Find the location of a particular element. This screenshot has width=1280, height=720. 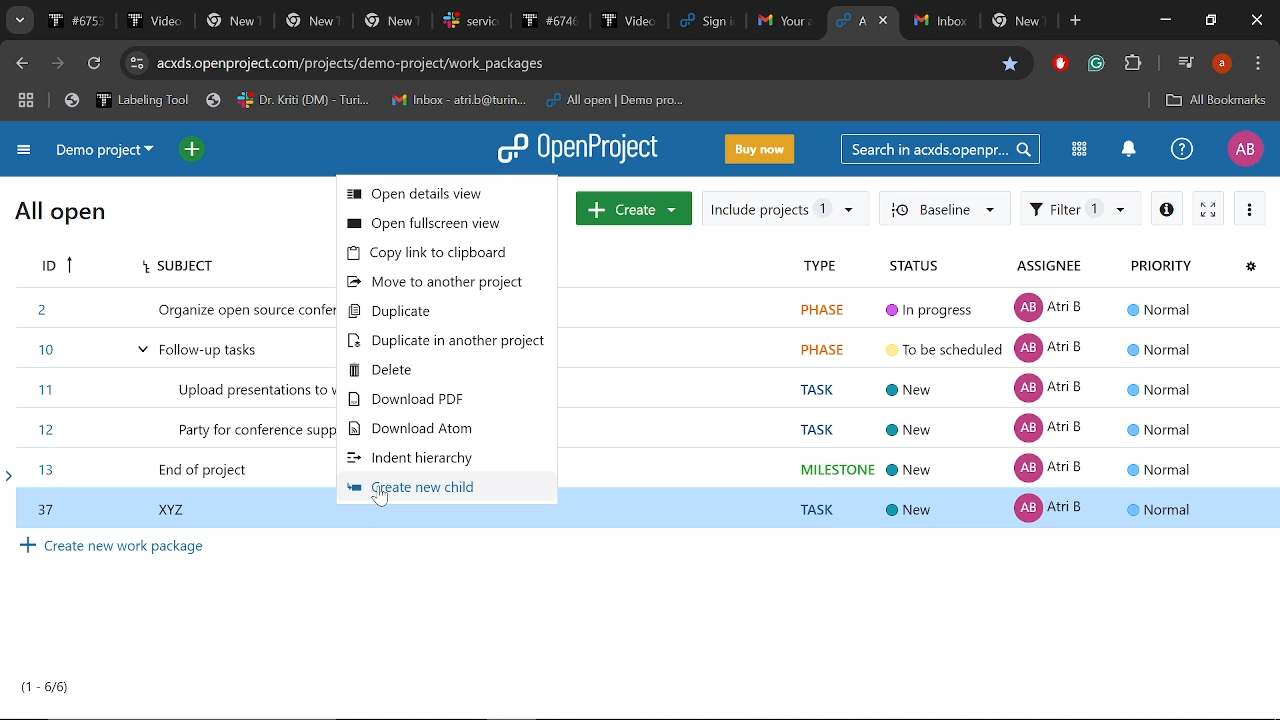

All open is located at coordinates (61, 215).